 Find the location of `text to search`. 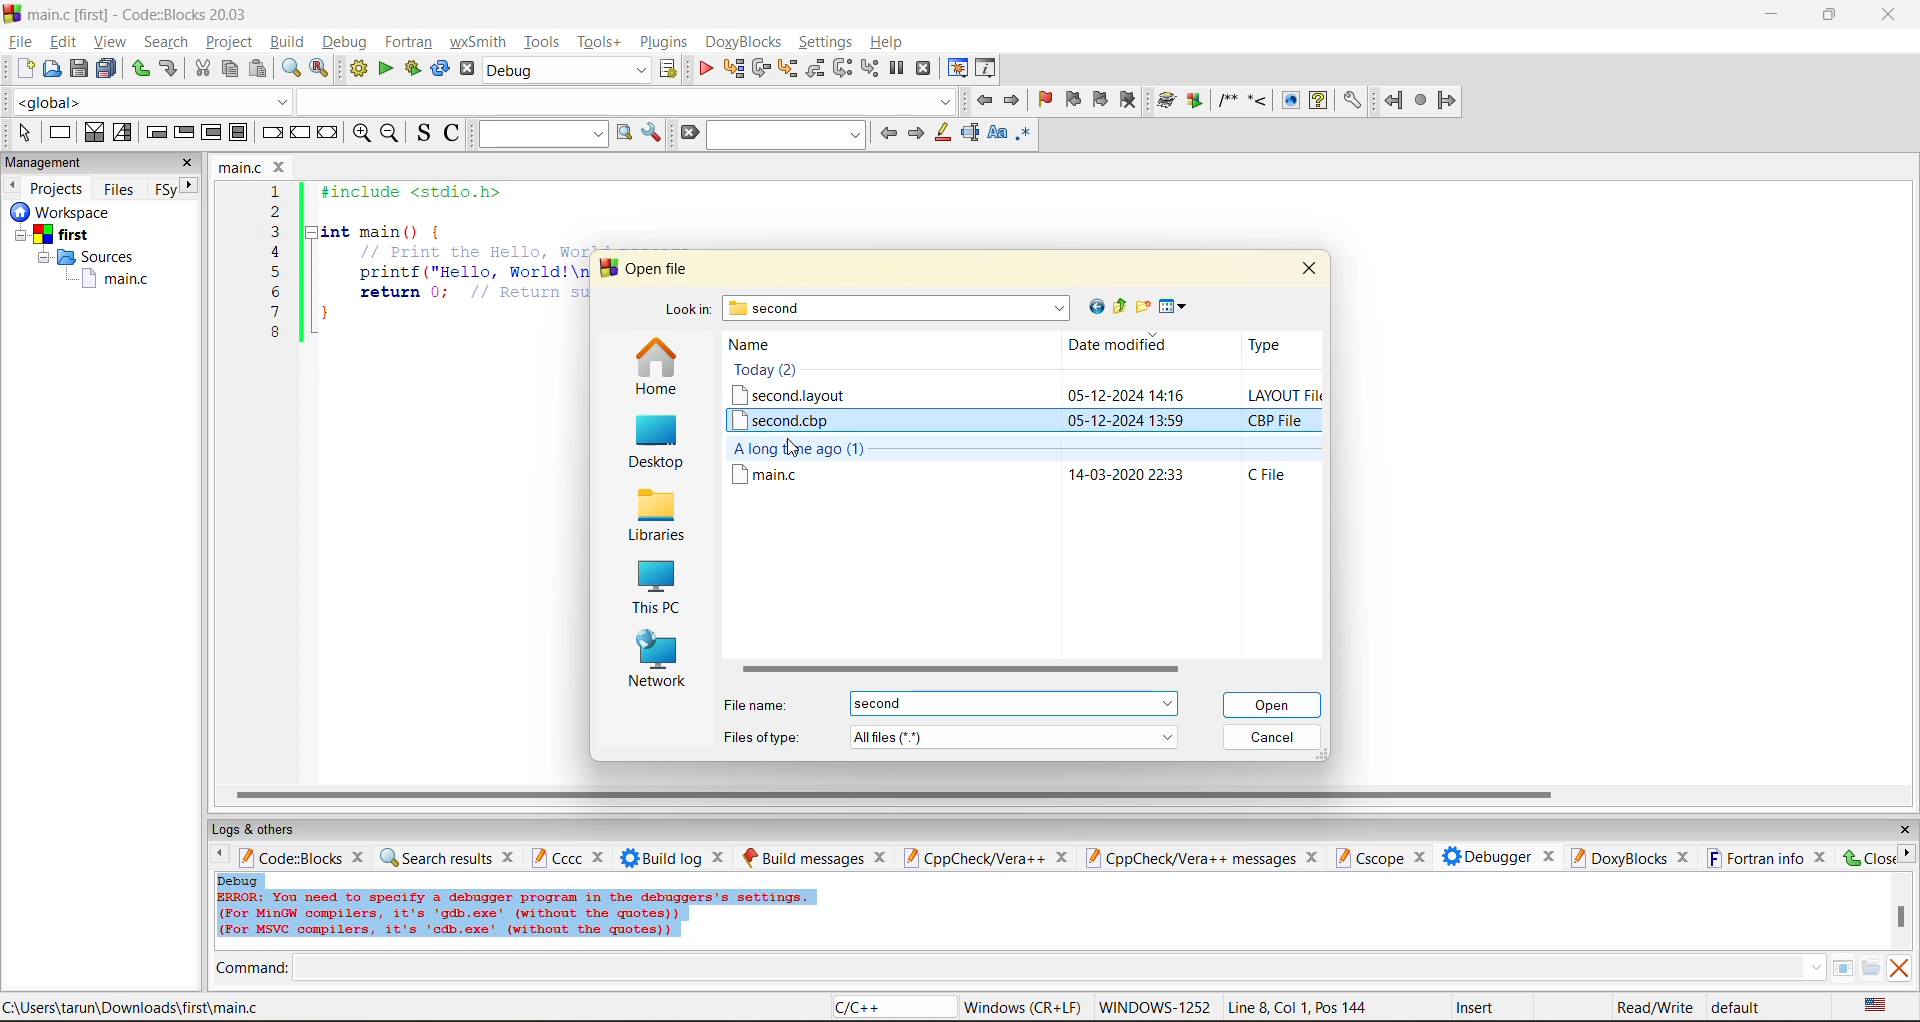

text to search is located at coordinates (539, 133).